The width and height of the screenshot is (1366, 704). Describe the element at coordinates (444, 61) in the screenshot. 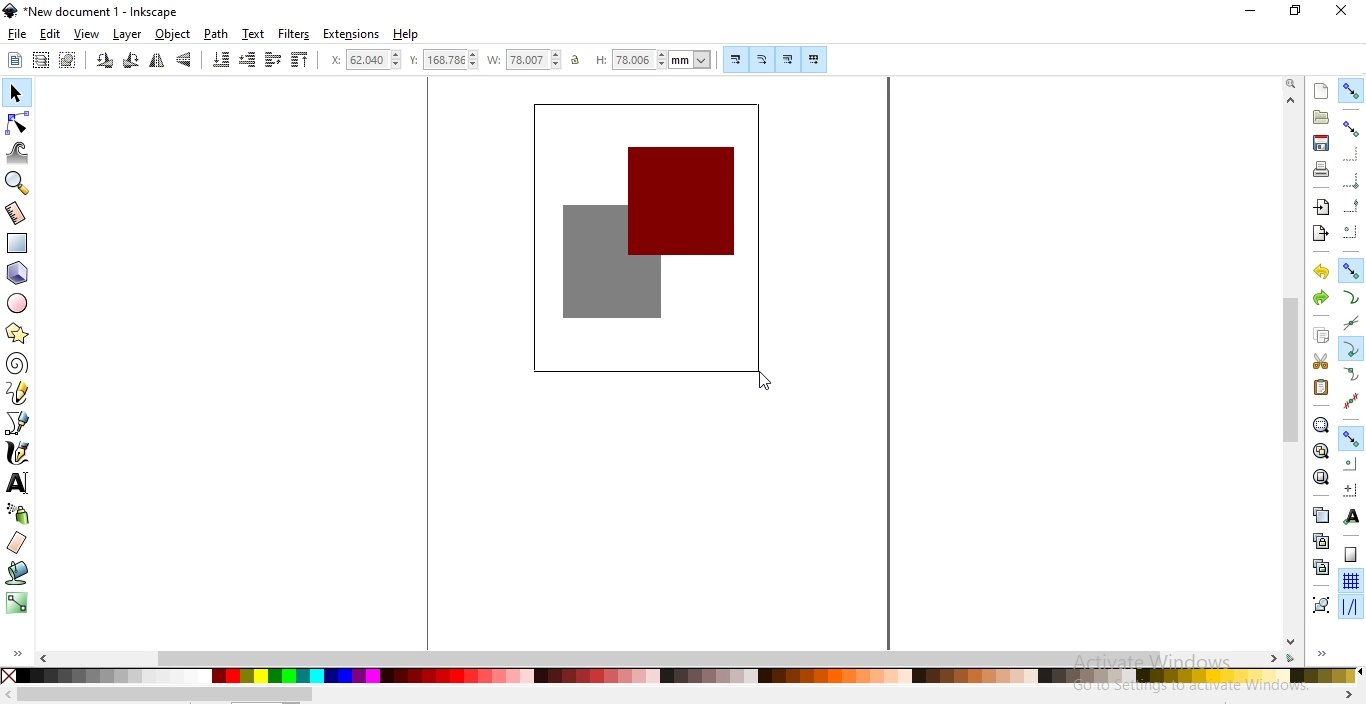

I see `vertical coordiante of selection` at that location.